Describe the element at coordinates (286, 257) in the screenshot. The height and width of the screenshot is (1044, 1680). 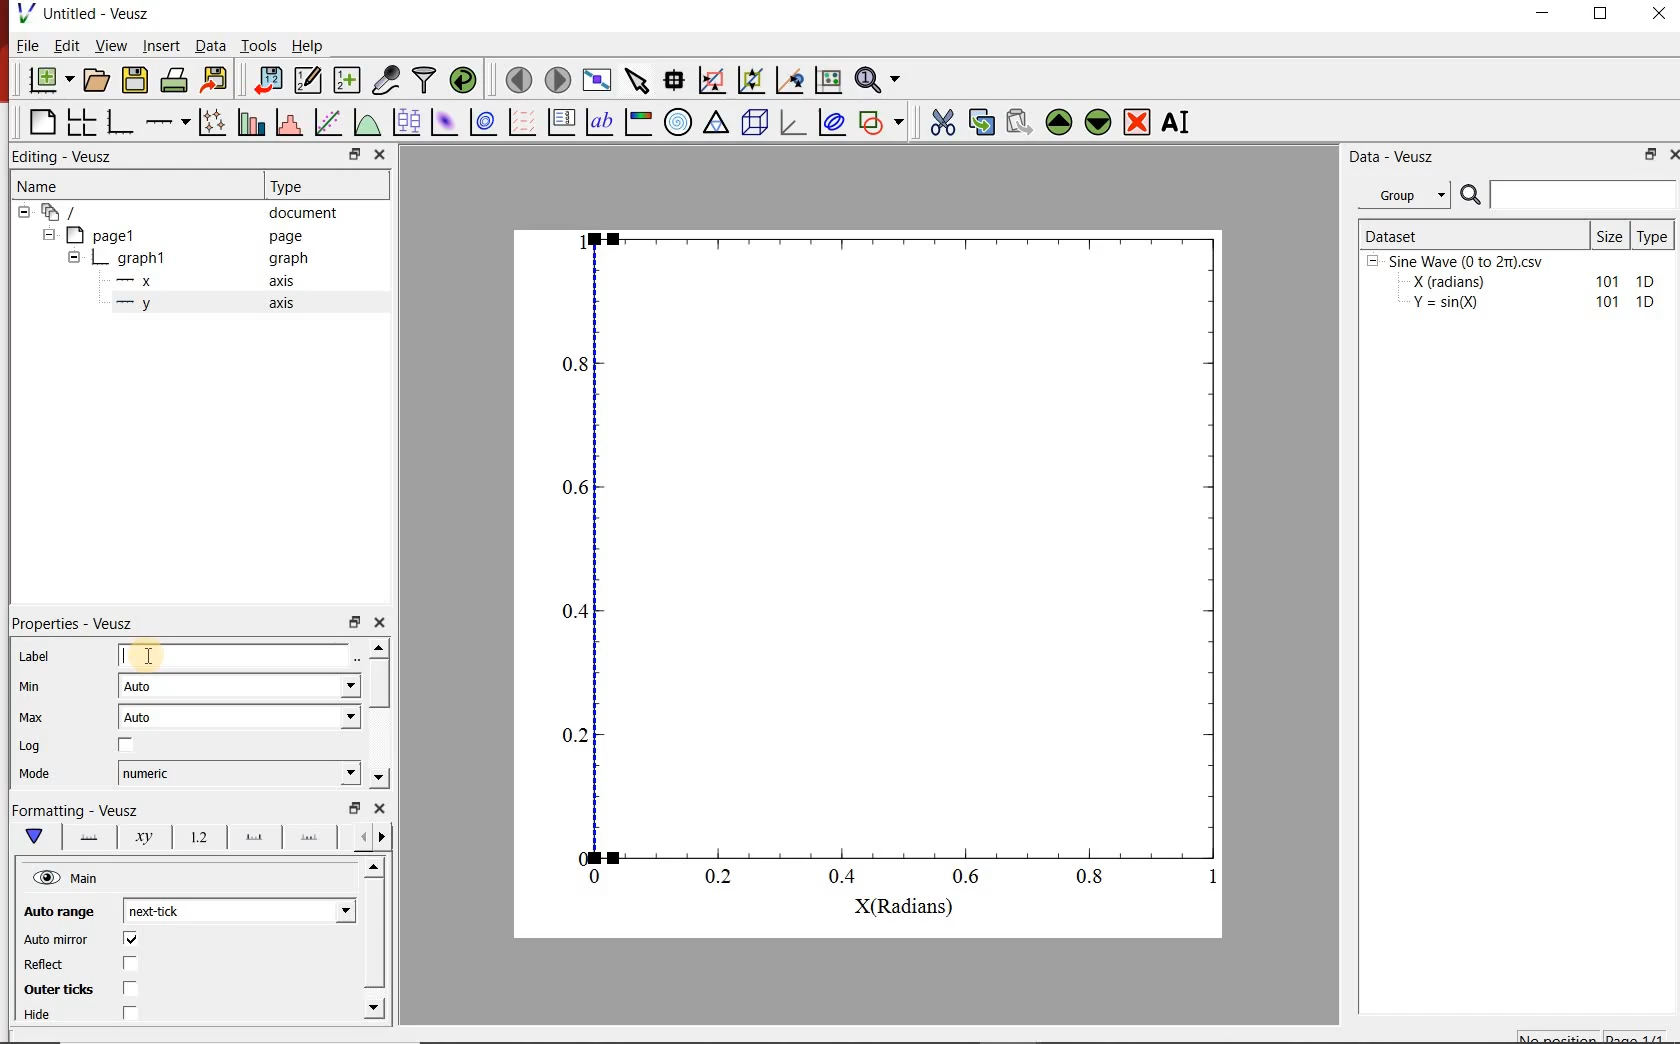
I see `graph` at that location.